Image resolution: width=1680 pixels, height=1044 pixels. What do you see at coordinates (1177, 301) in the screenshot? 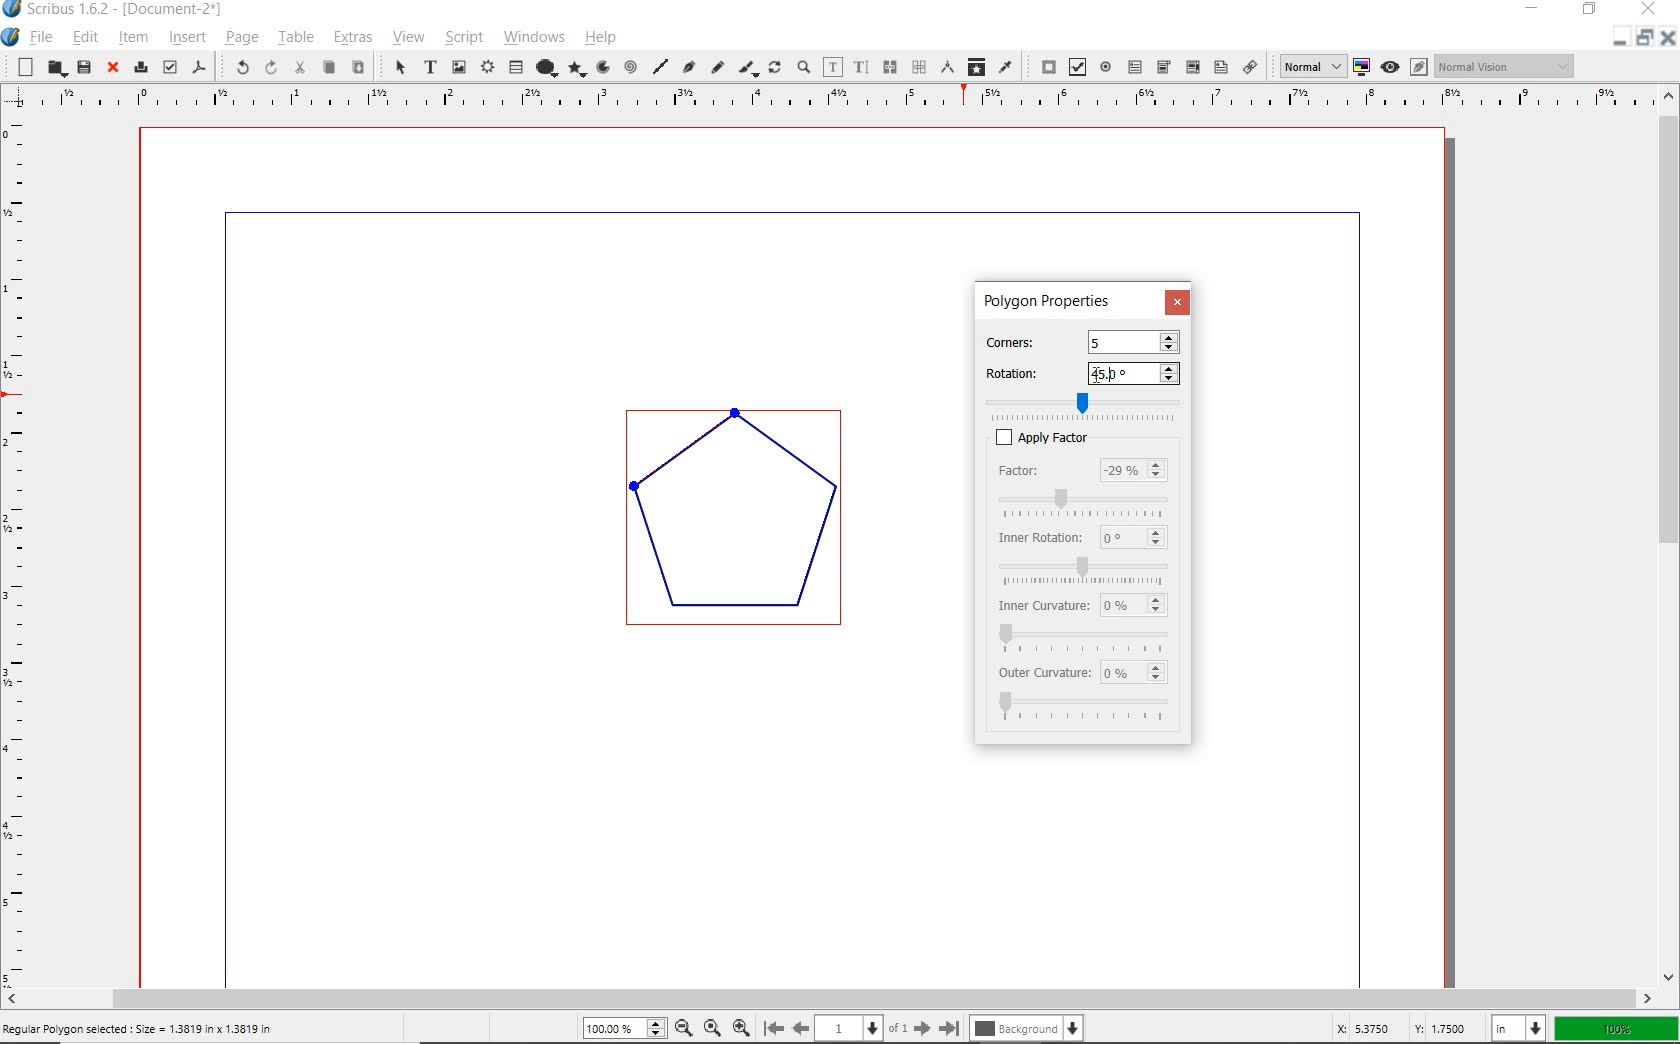
I see `CLOSE` at bounding box center [1177, 301].